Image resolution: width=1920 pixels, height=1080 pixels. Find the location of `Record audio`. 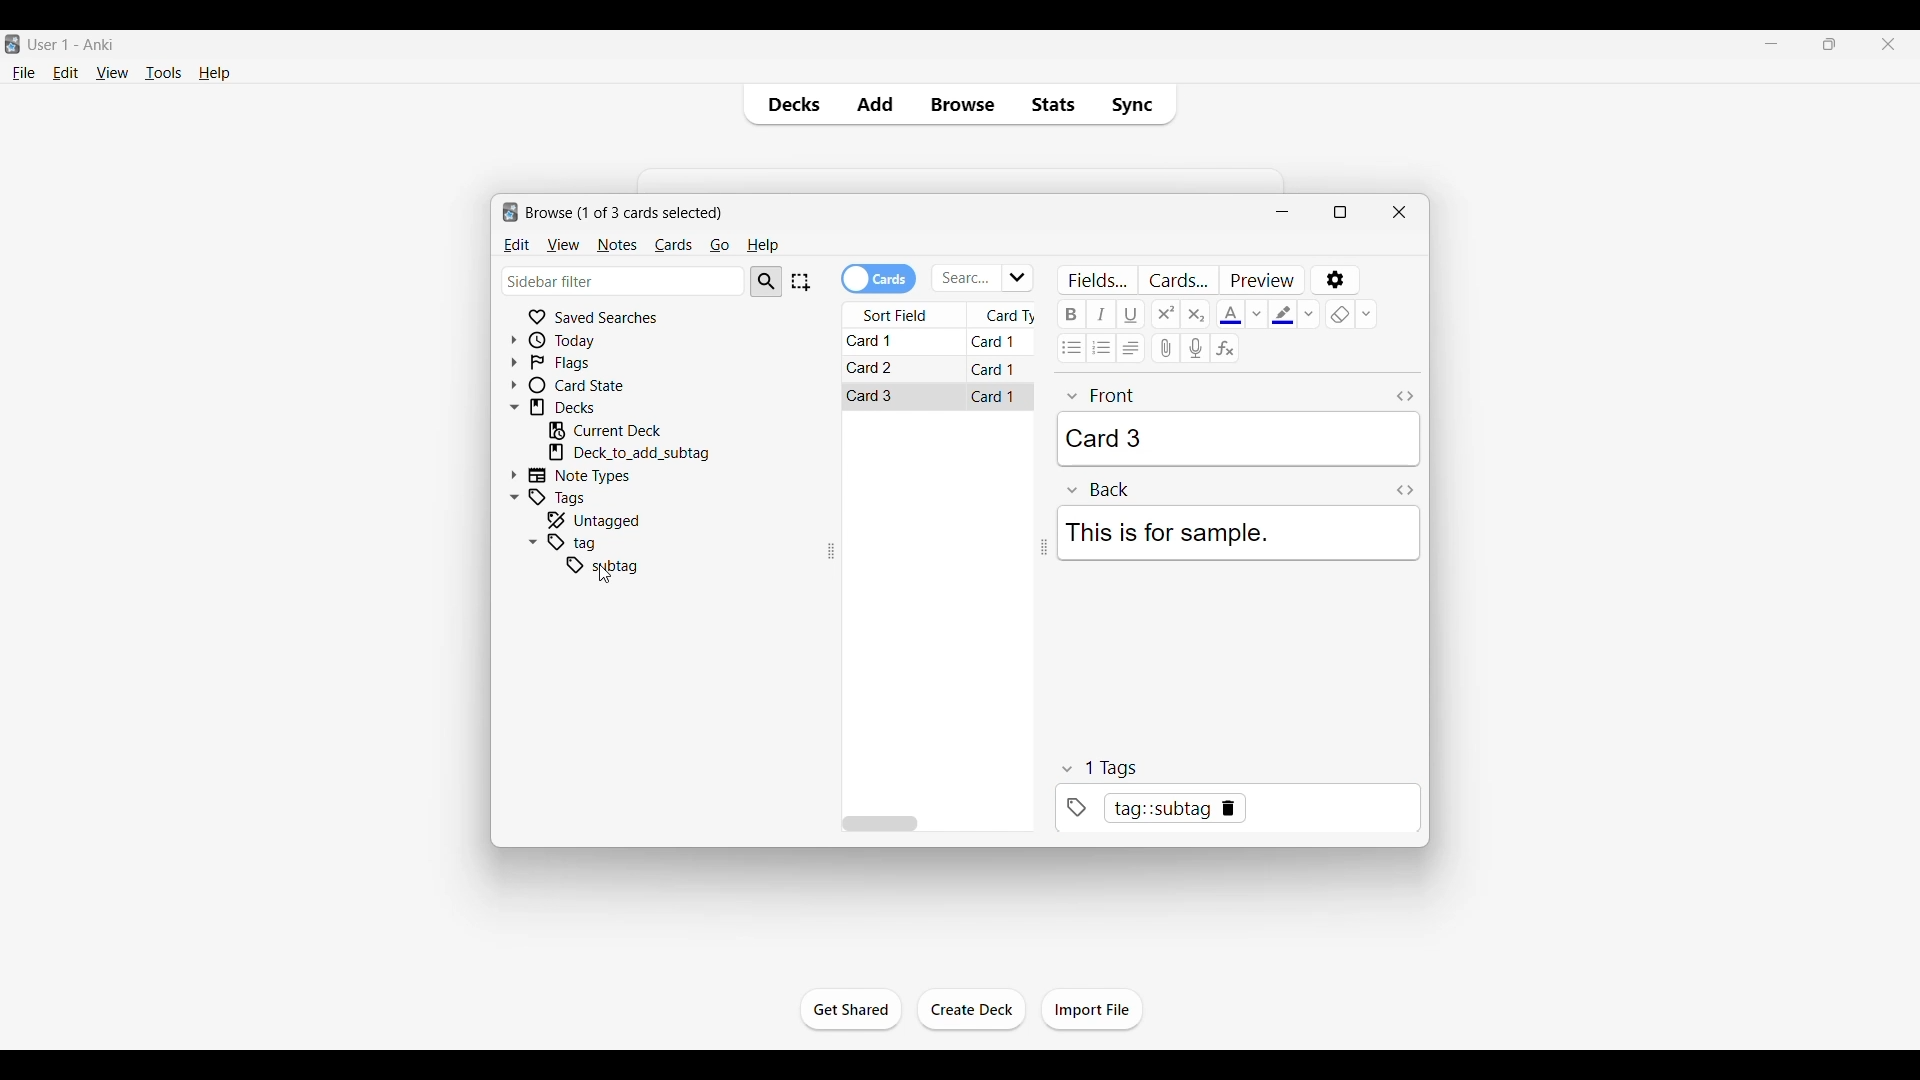

Record audio is located at coordinates (1195, 348).